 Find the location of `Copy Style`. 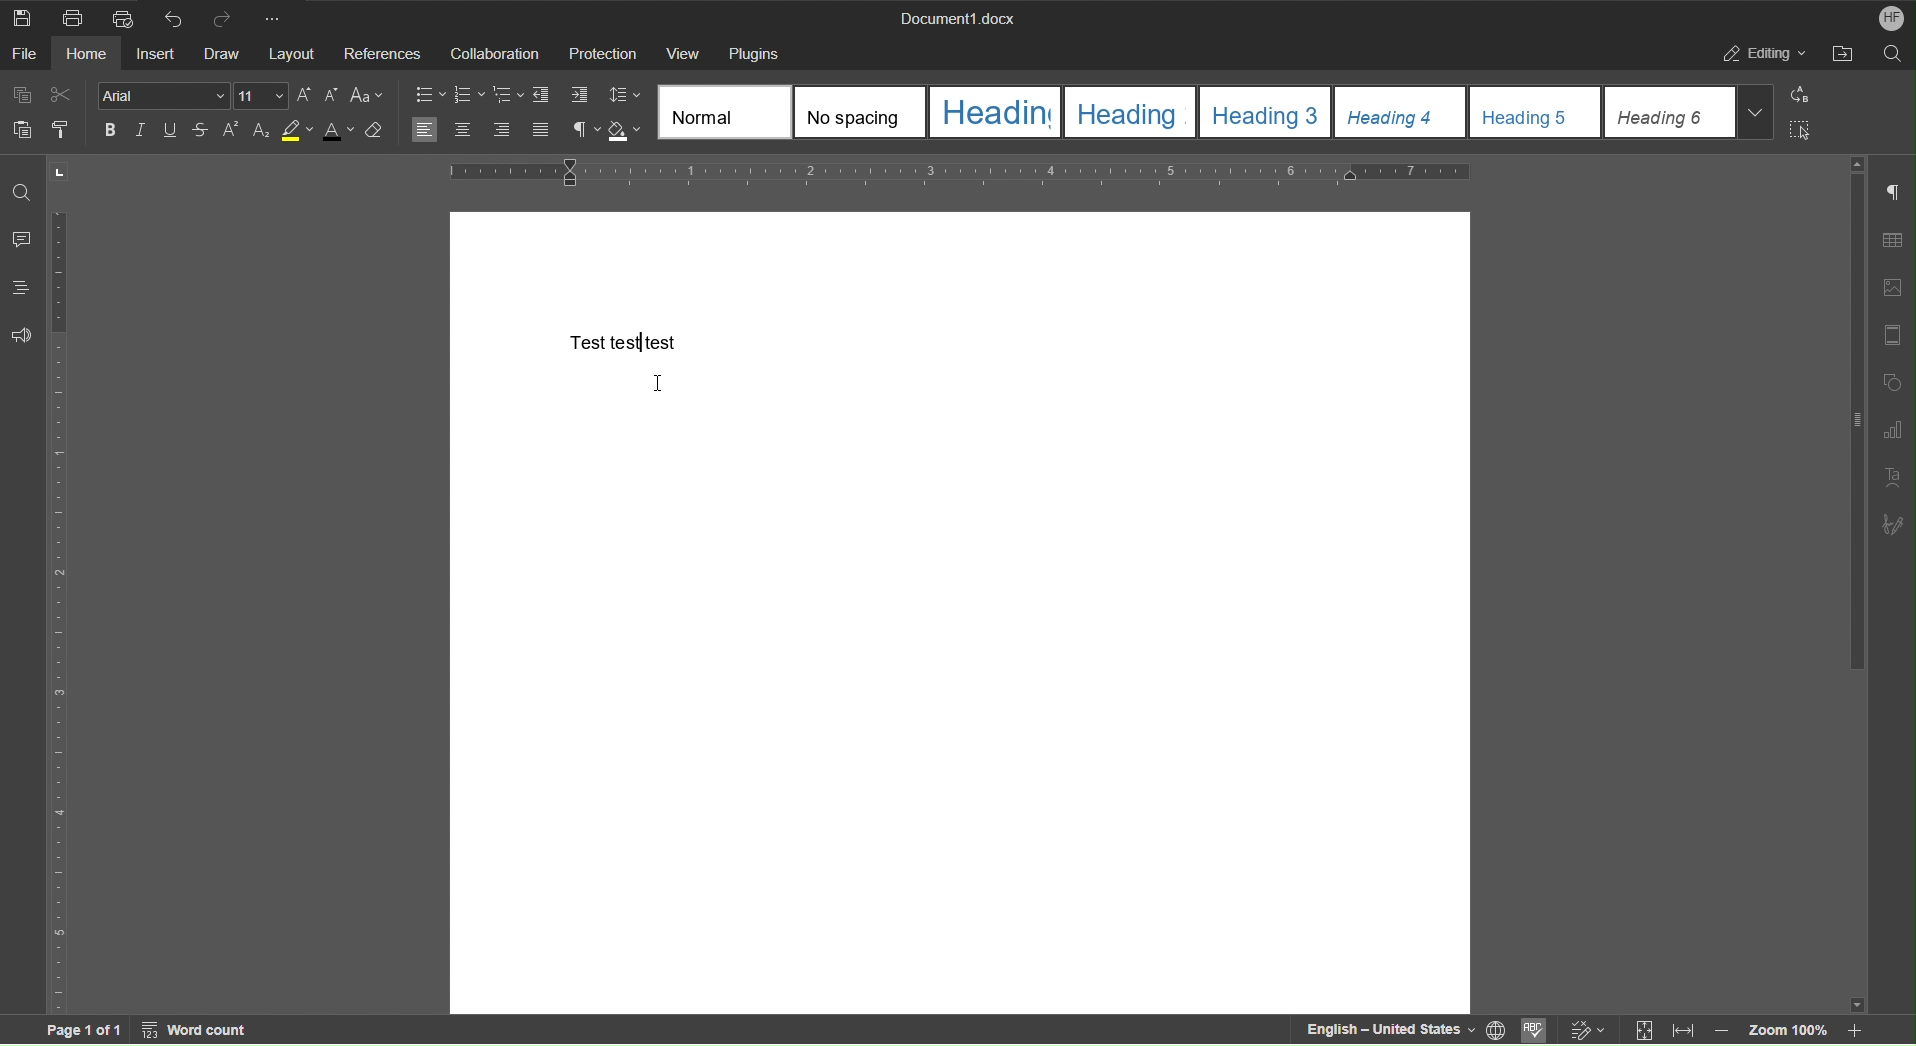

Copy Style is located at coordinates (58, 128).